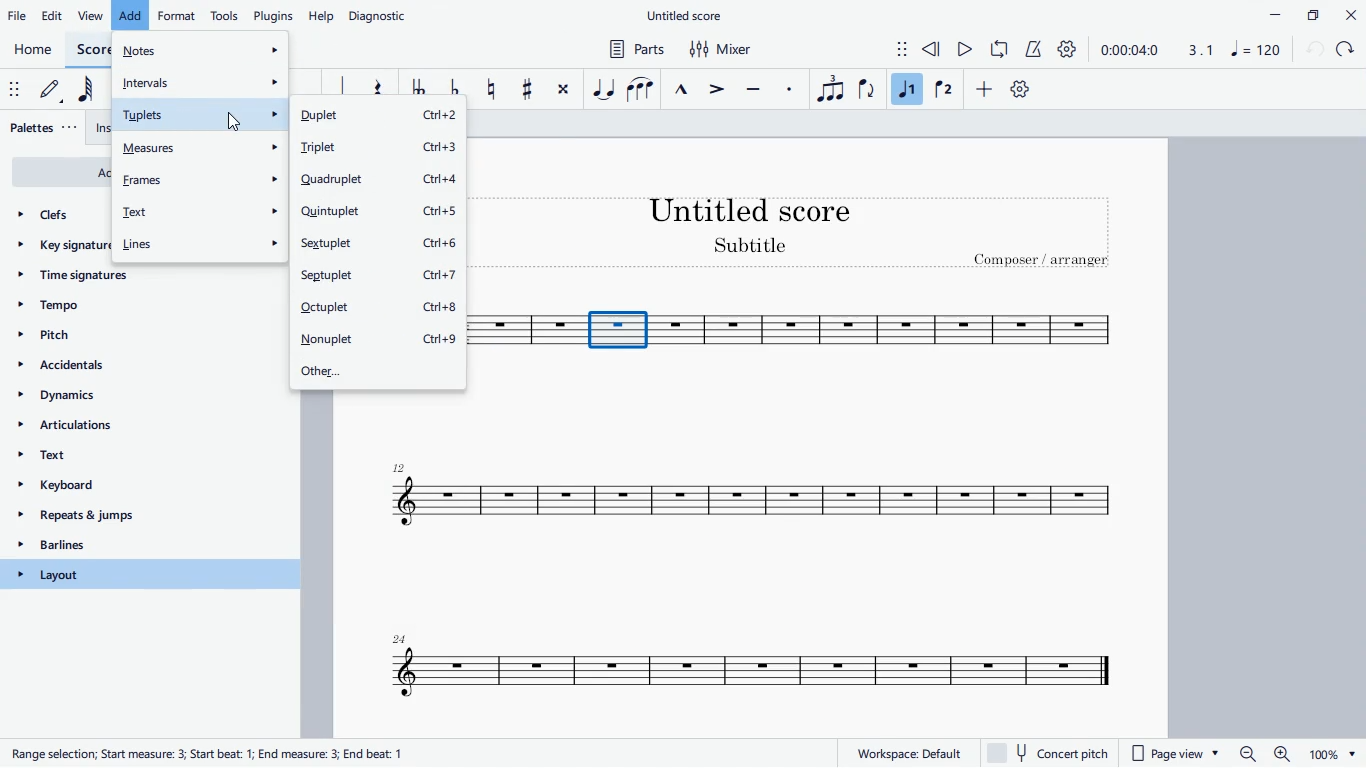 Image resolution: width=1366 pixels, height=768 pixels. I want to click on tenuto, so click(756, 87).